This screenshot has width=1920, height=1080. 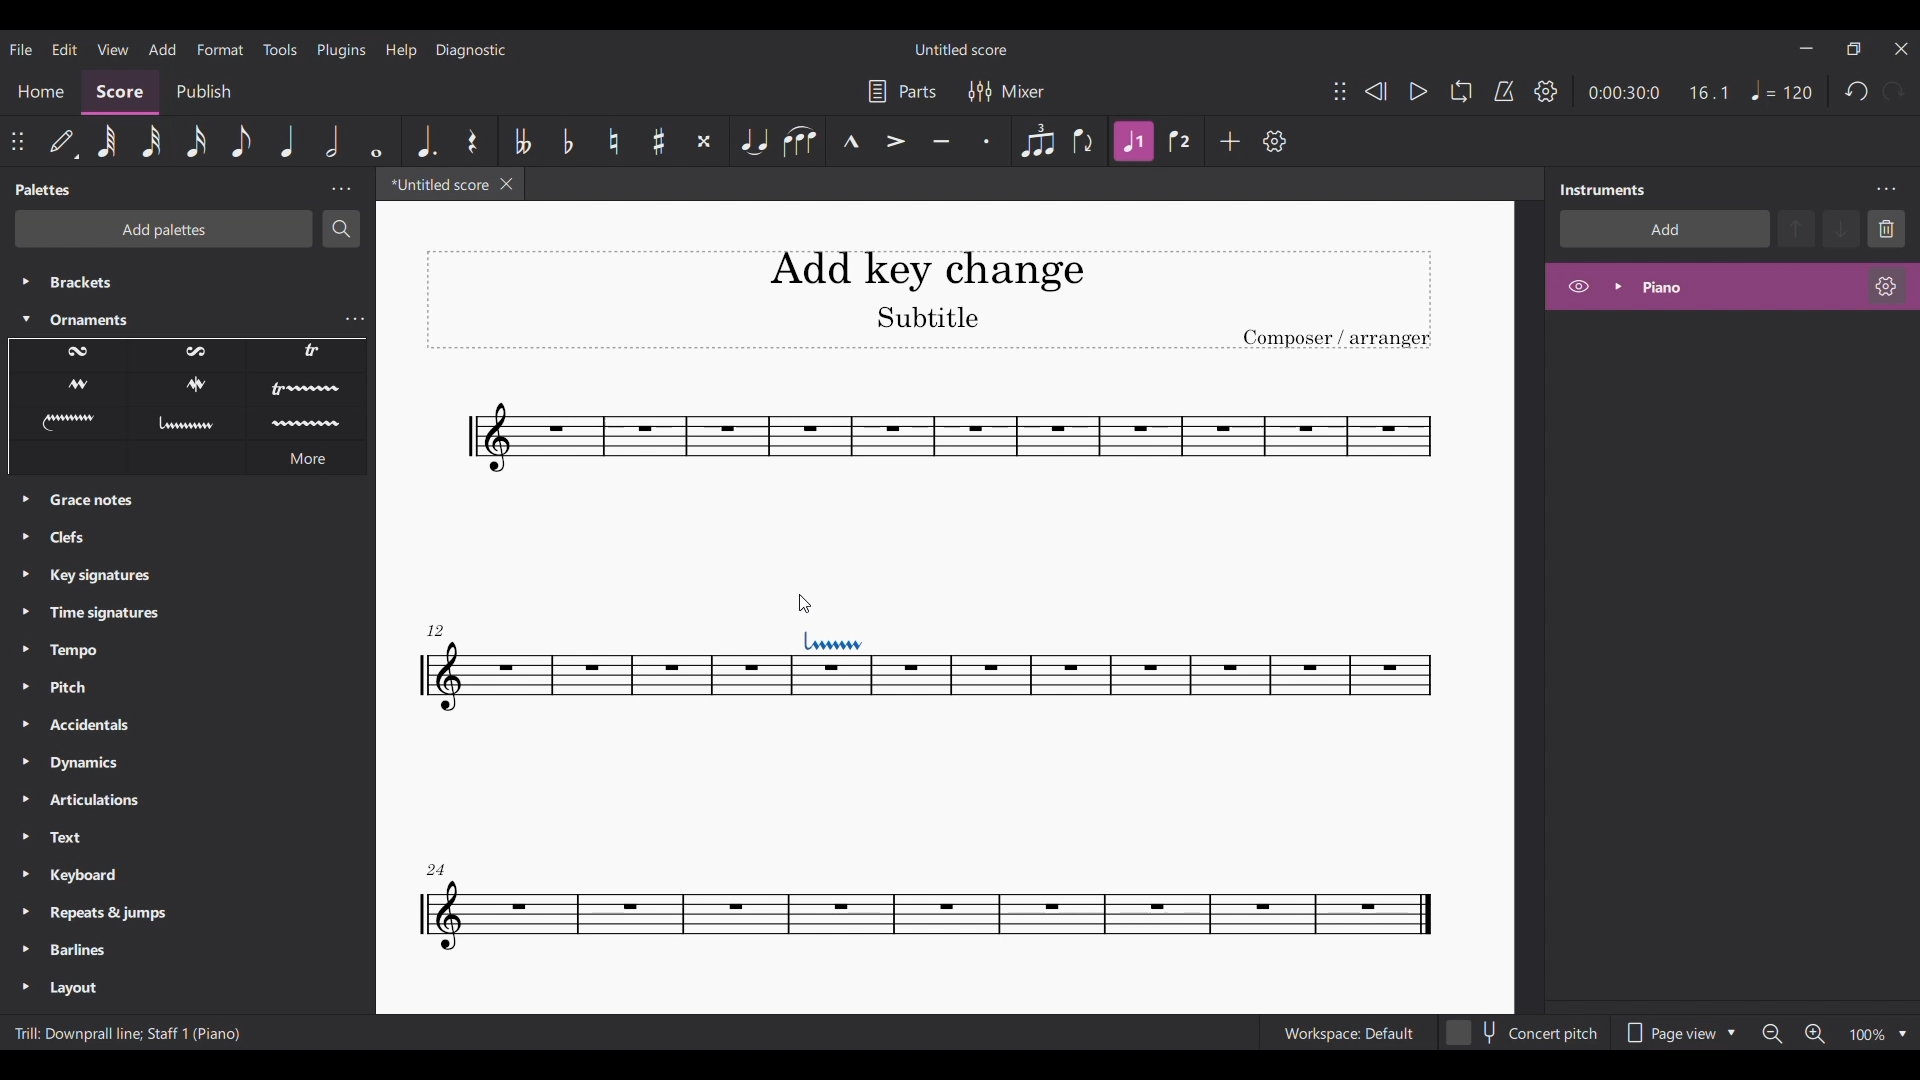 I want to click on Current zoom factor, so click(x=1868, y=1036).